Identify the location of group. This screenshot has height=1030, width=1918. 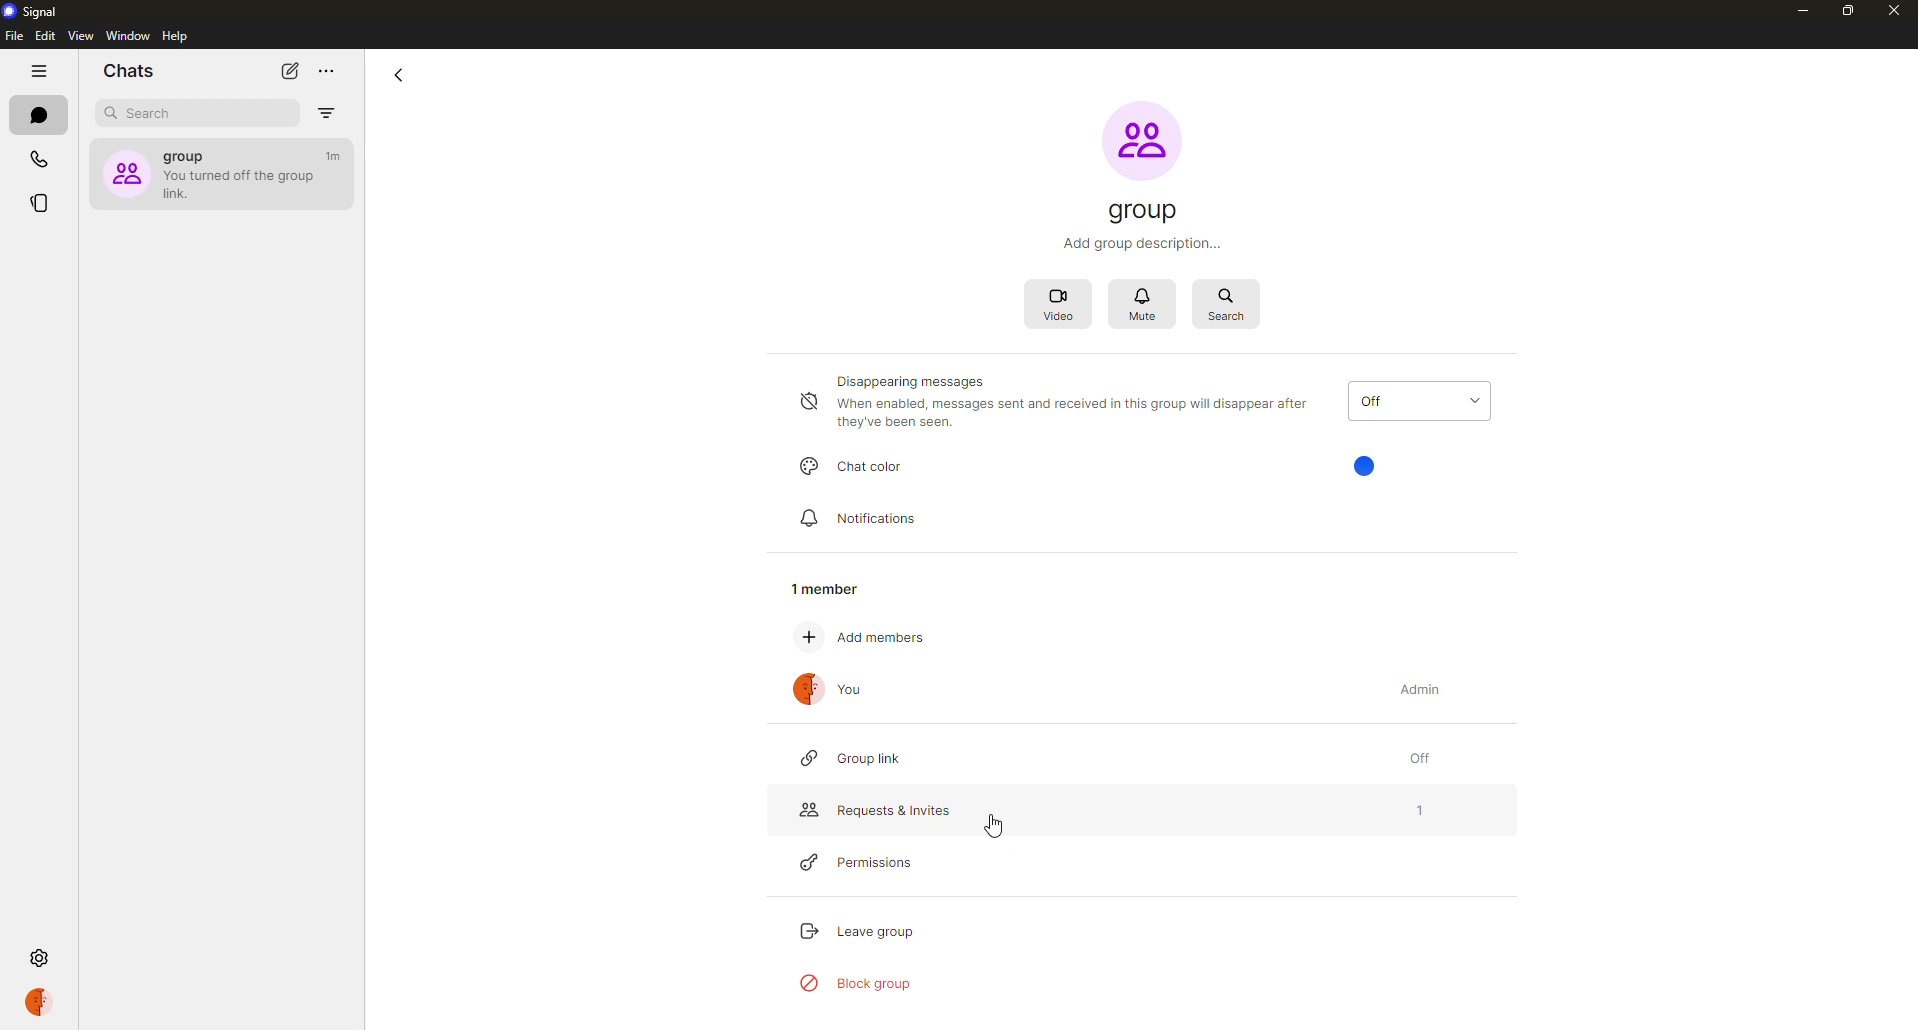
(218, 171).